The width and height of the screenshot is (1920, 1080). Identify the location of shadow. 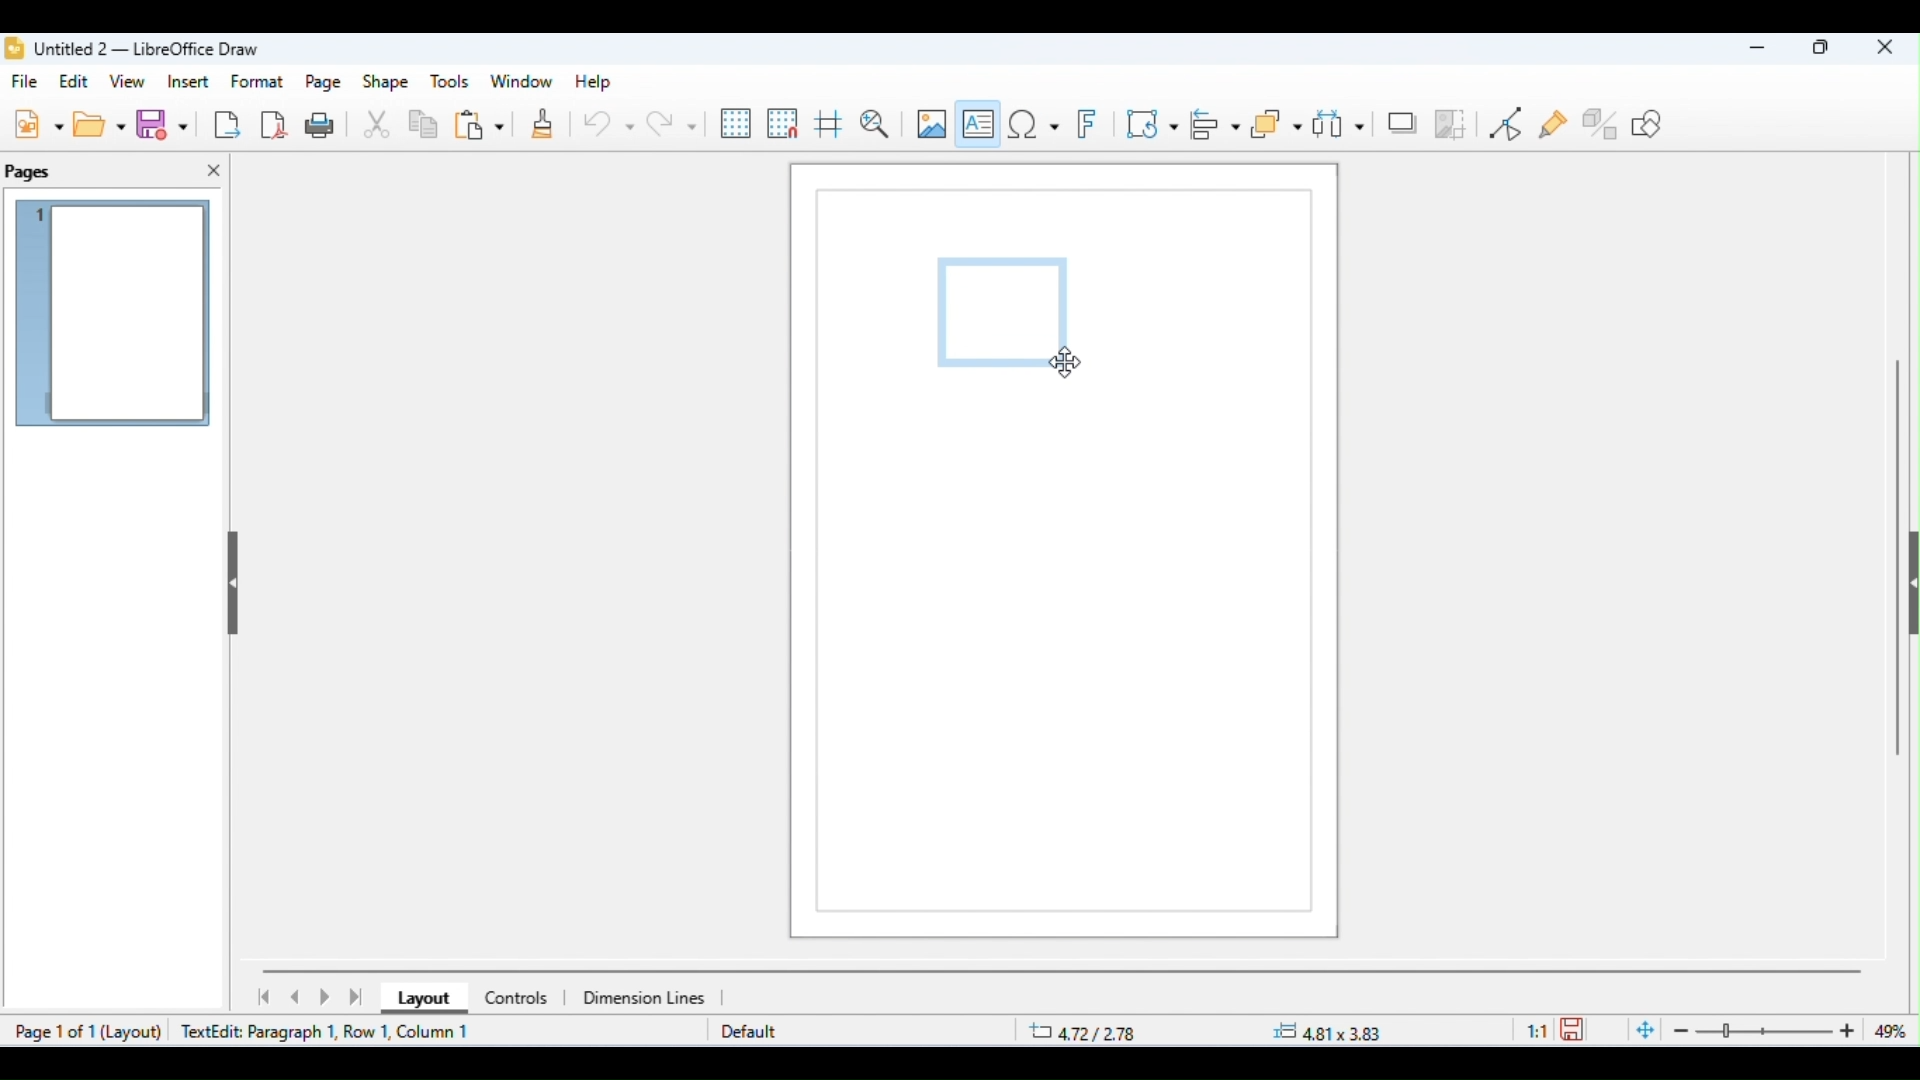
(1402, 121).